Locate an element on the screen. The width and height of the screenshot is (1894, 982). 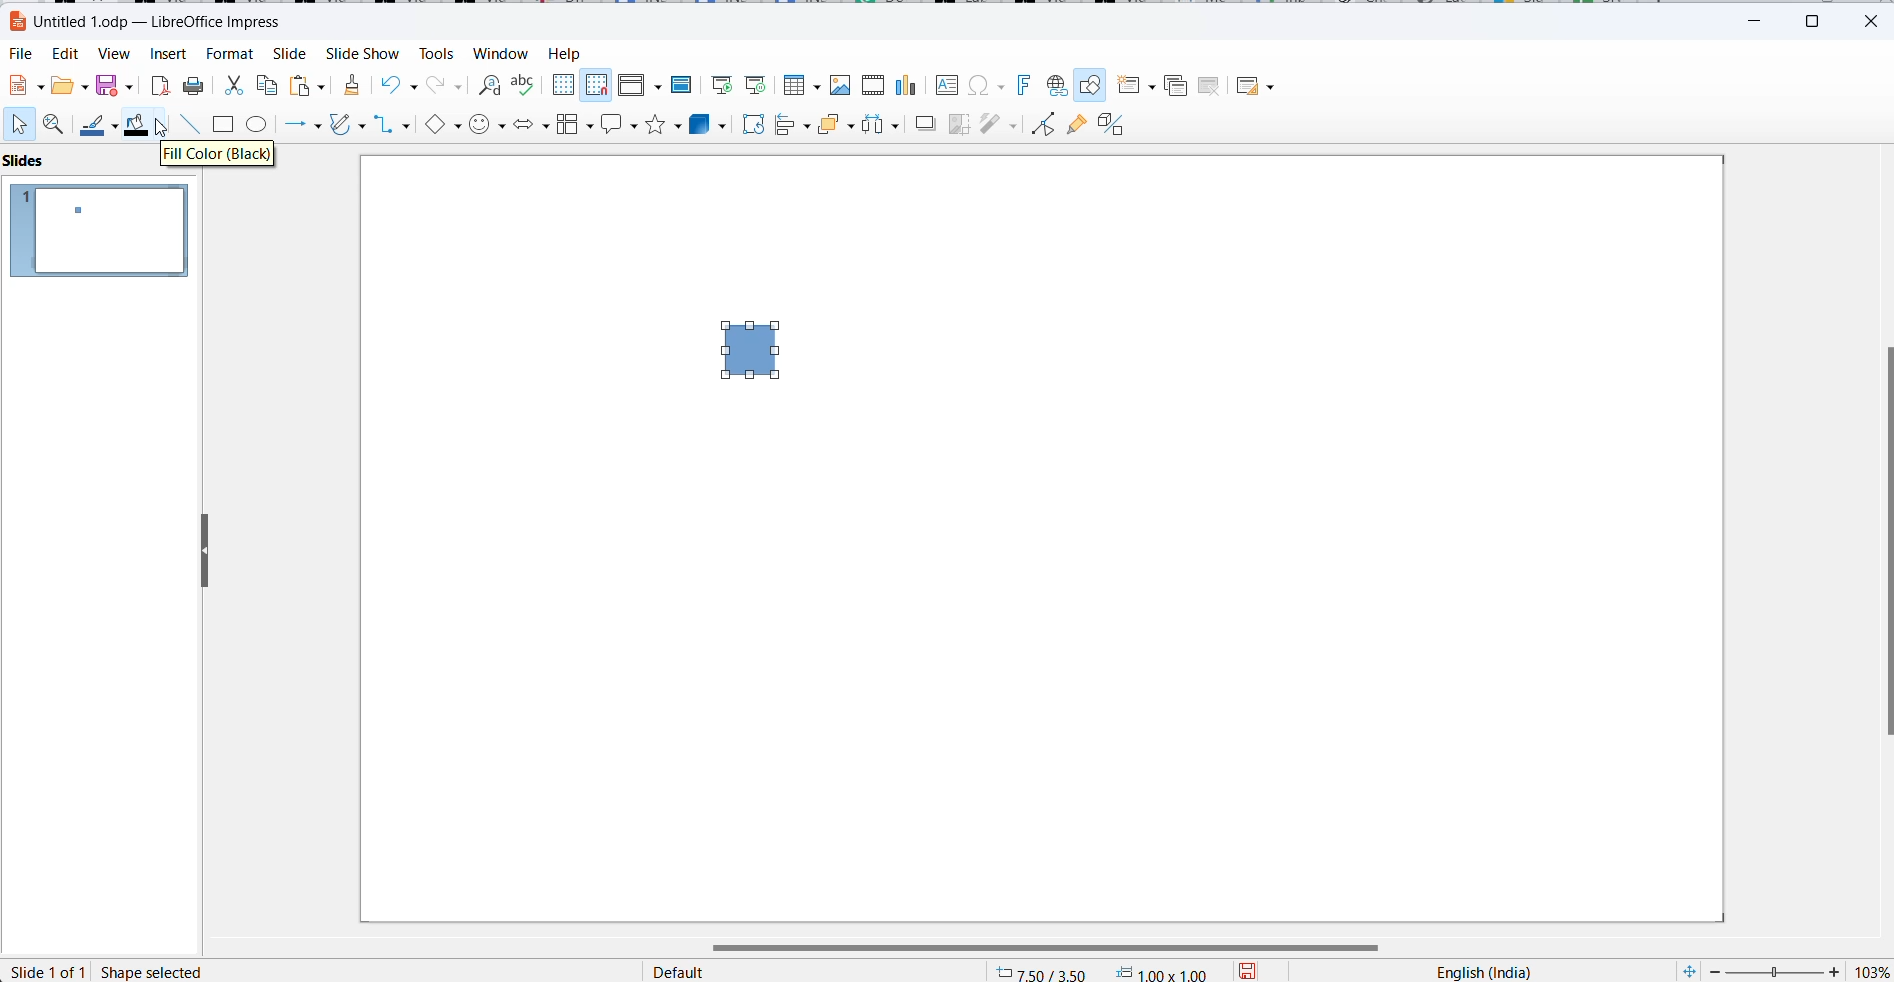
File is located at coordinates (22, 55).